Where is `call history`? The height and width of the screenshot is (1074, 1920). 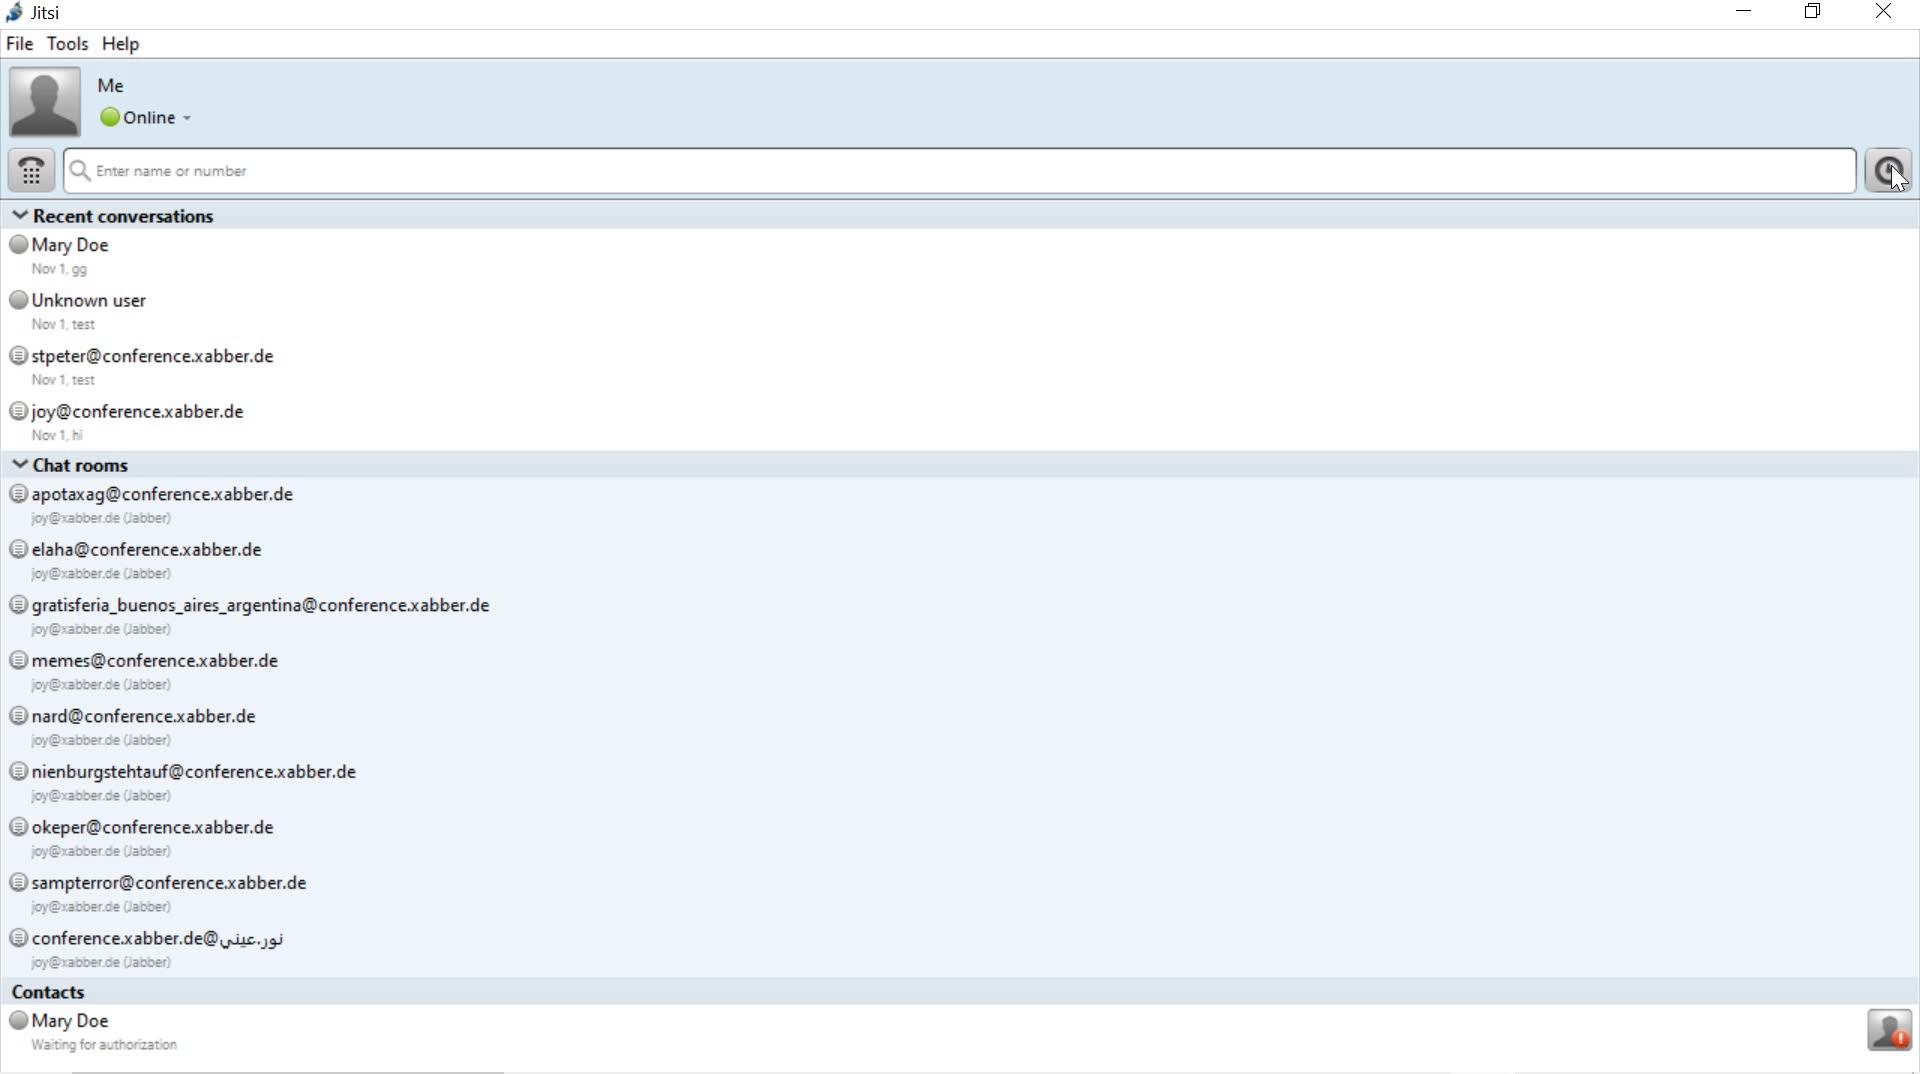 call history is located at coordinates (1886, 172).